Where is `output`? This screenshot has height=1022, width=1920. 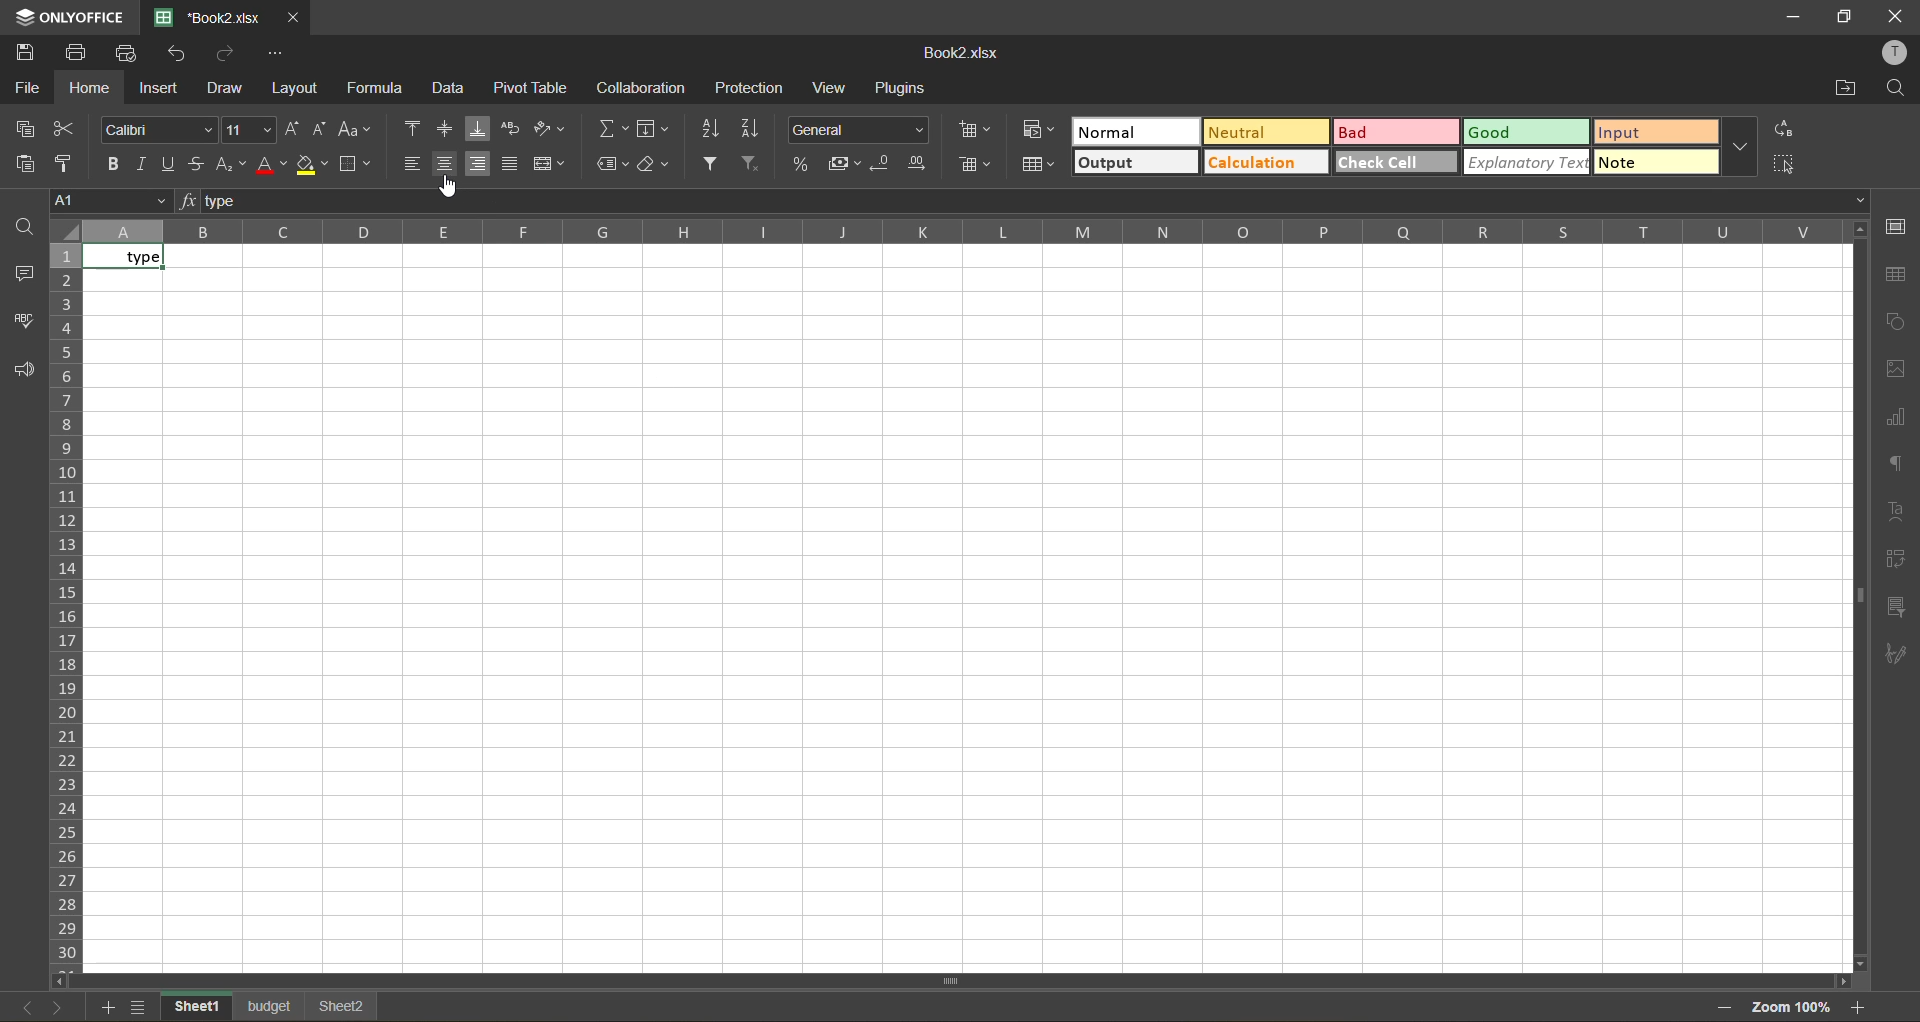
output is located at coordinates (1133, 164).